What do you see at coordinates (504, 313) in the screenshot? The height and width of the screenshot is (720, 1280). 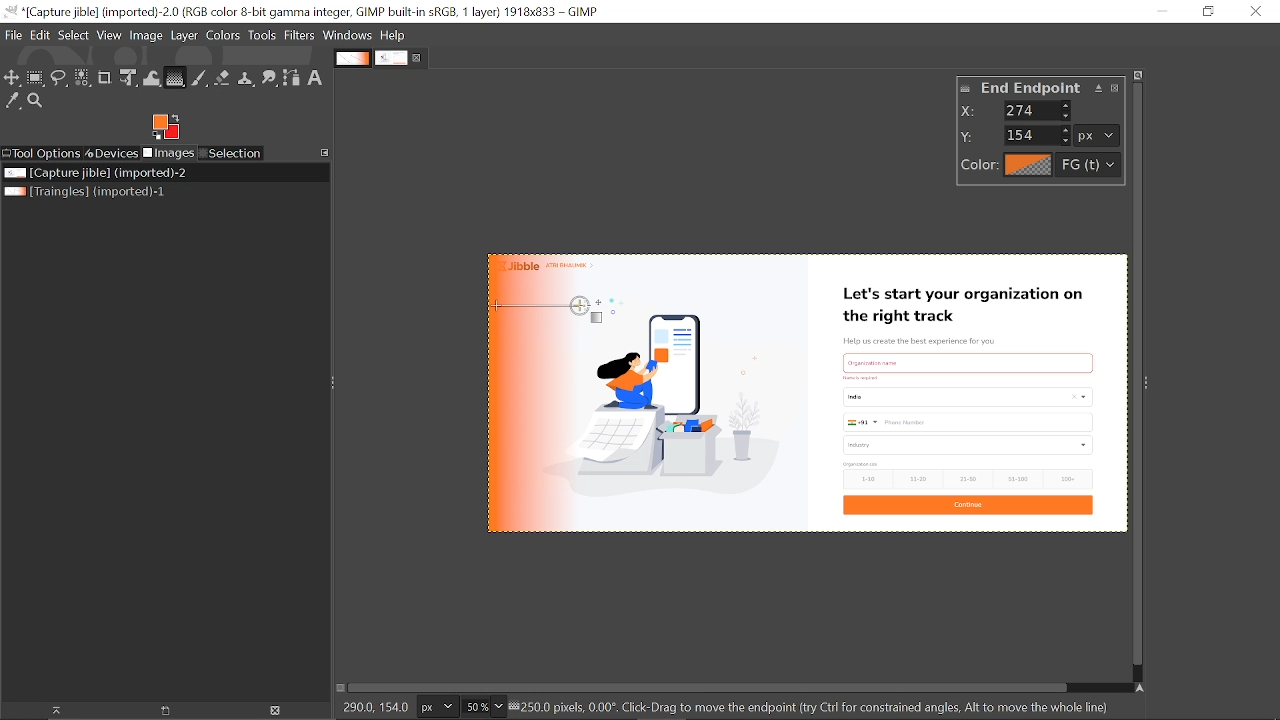 I see `Cursor` at bounding box center [504, 313].